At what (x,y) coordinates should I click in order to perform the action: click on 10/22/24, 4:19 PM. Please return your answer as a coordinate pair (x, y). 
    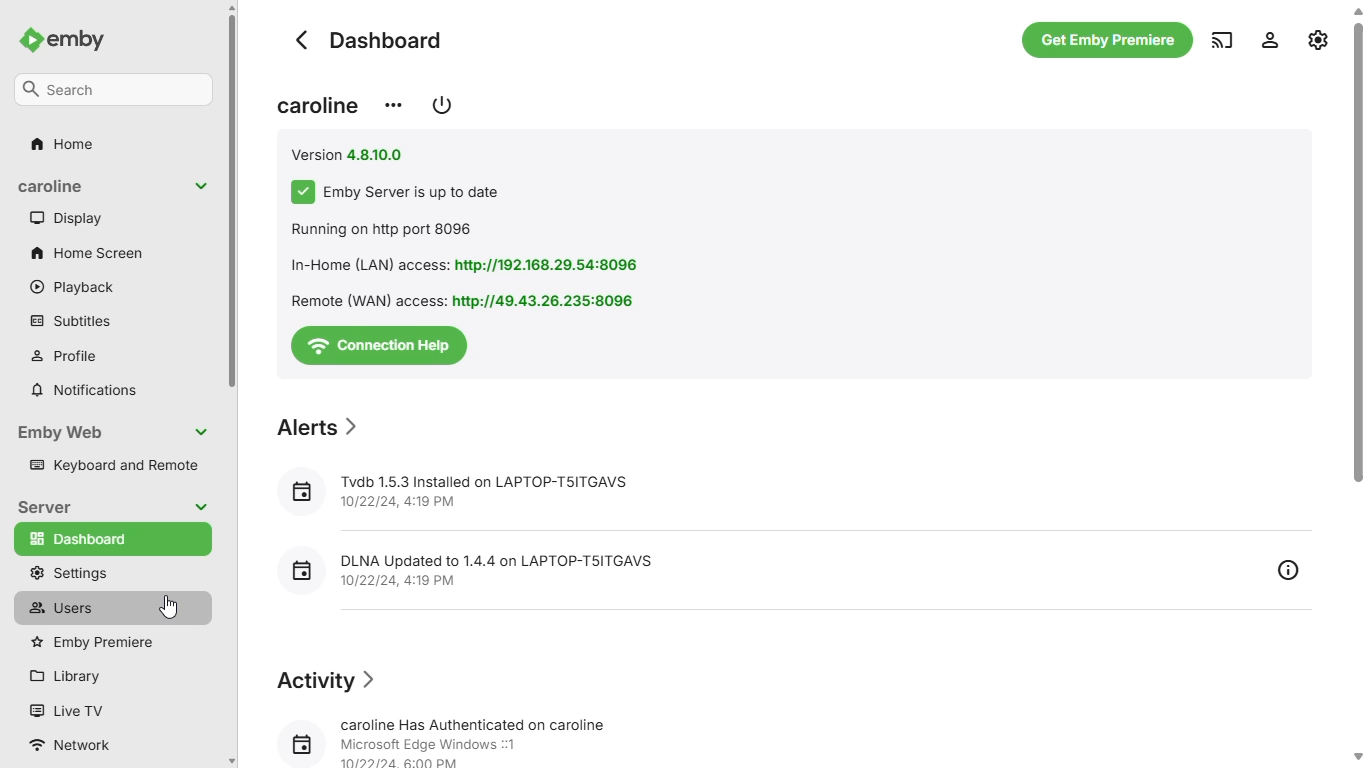
    Looking at the image, I should click on (398, 581).